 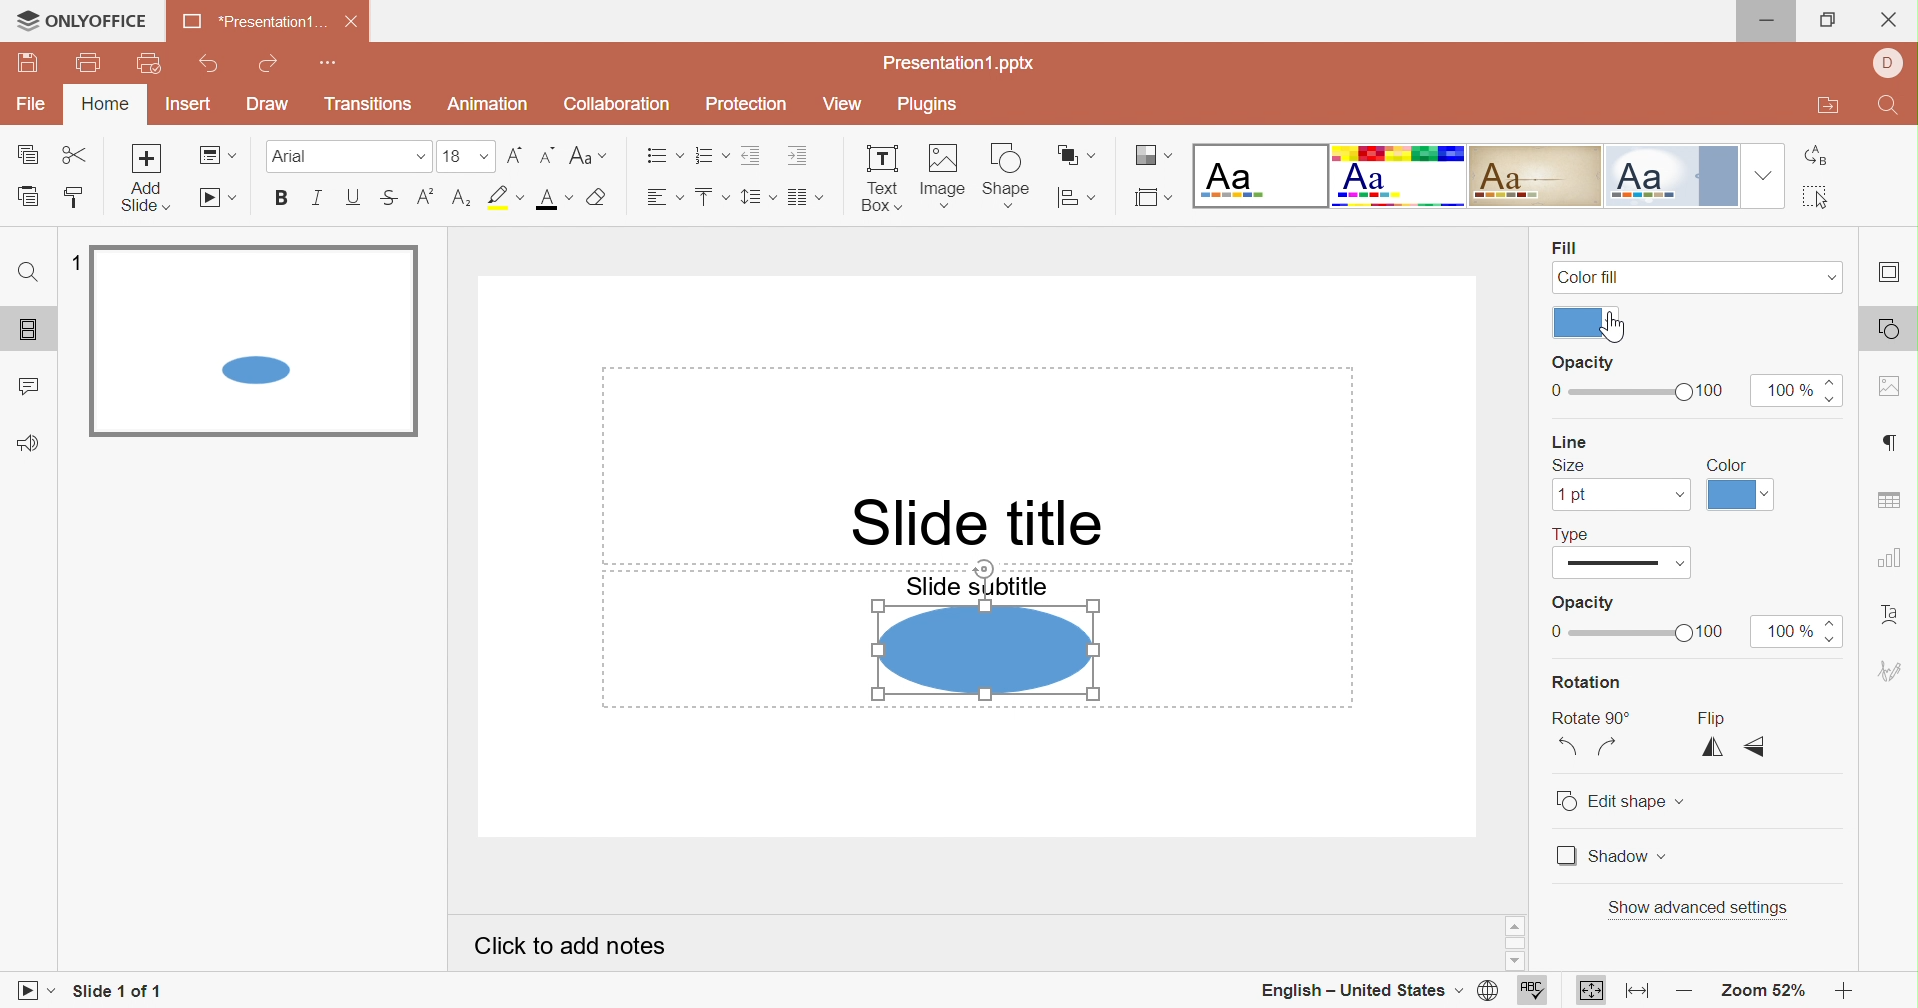 What do you see at coordinates (932, 104) in the screenshot?
I see `Plugins` at bounding box center [932, 104].